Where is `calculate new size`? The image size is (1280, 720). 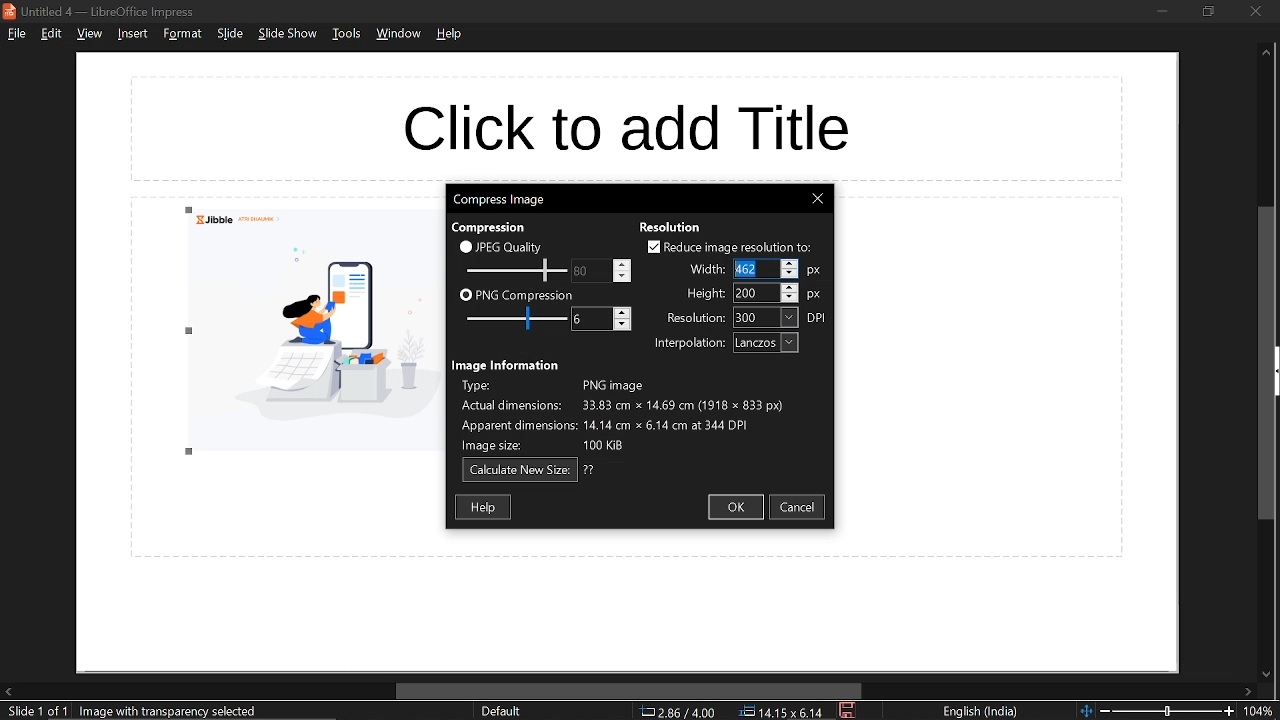 calculate new size is located at coordinates (520, 471).